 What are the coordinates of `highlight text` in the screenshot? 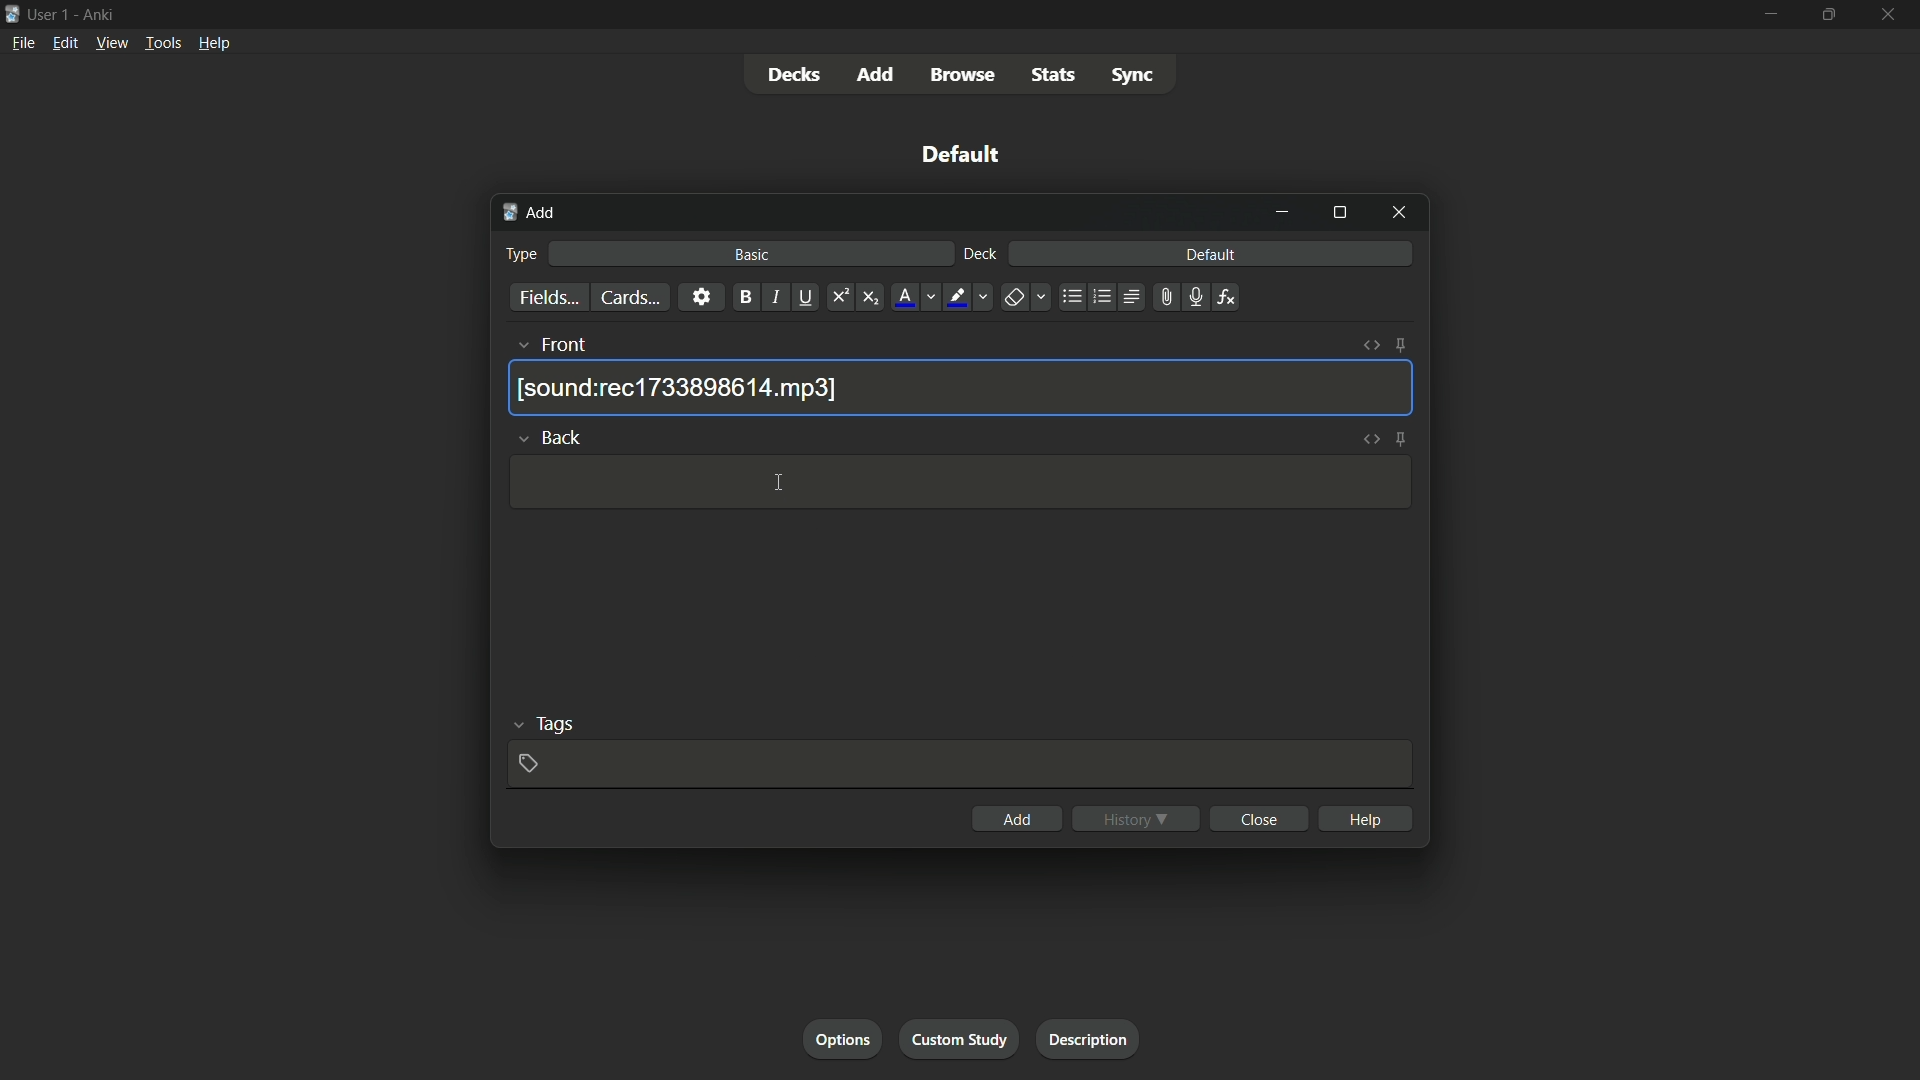 It's located at (956, 297).